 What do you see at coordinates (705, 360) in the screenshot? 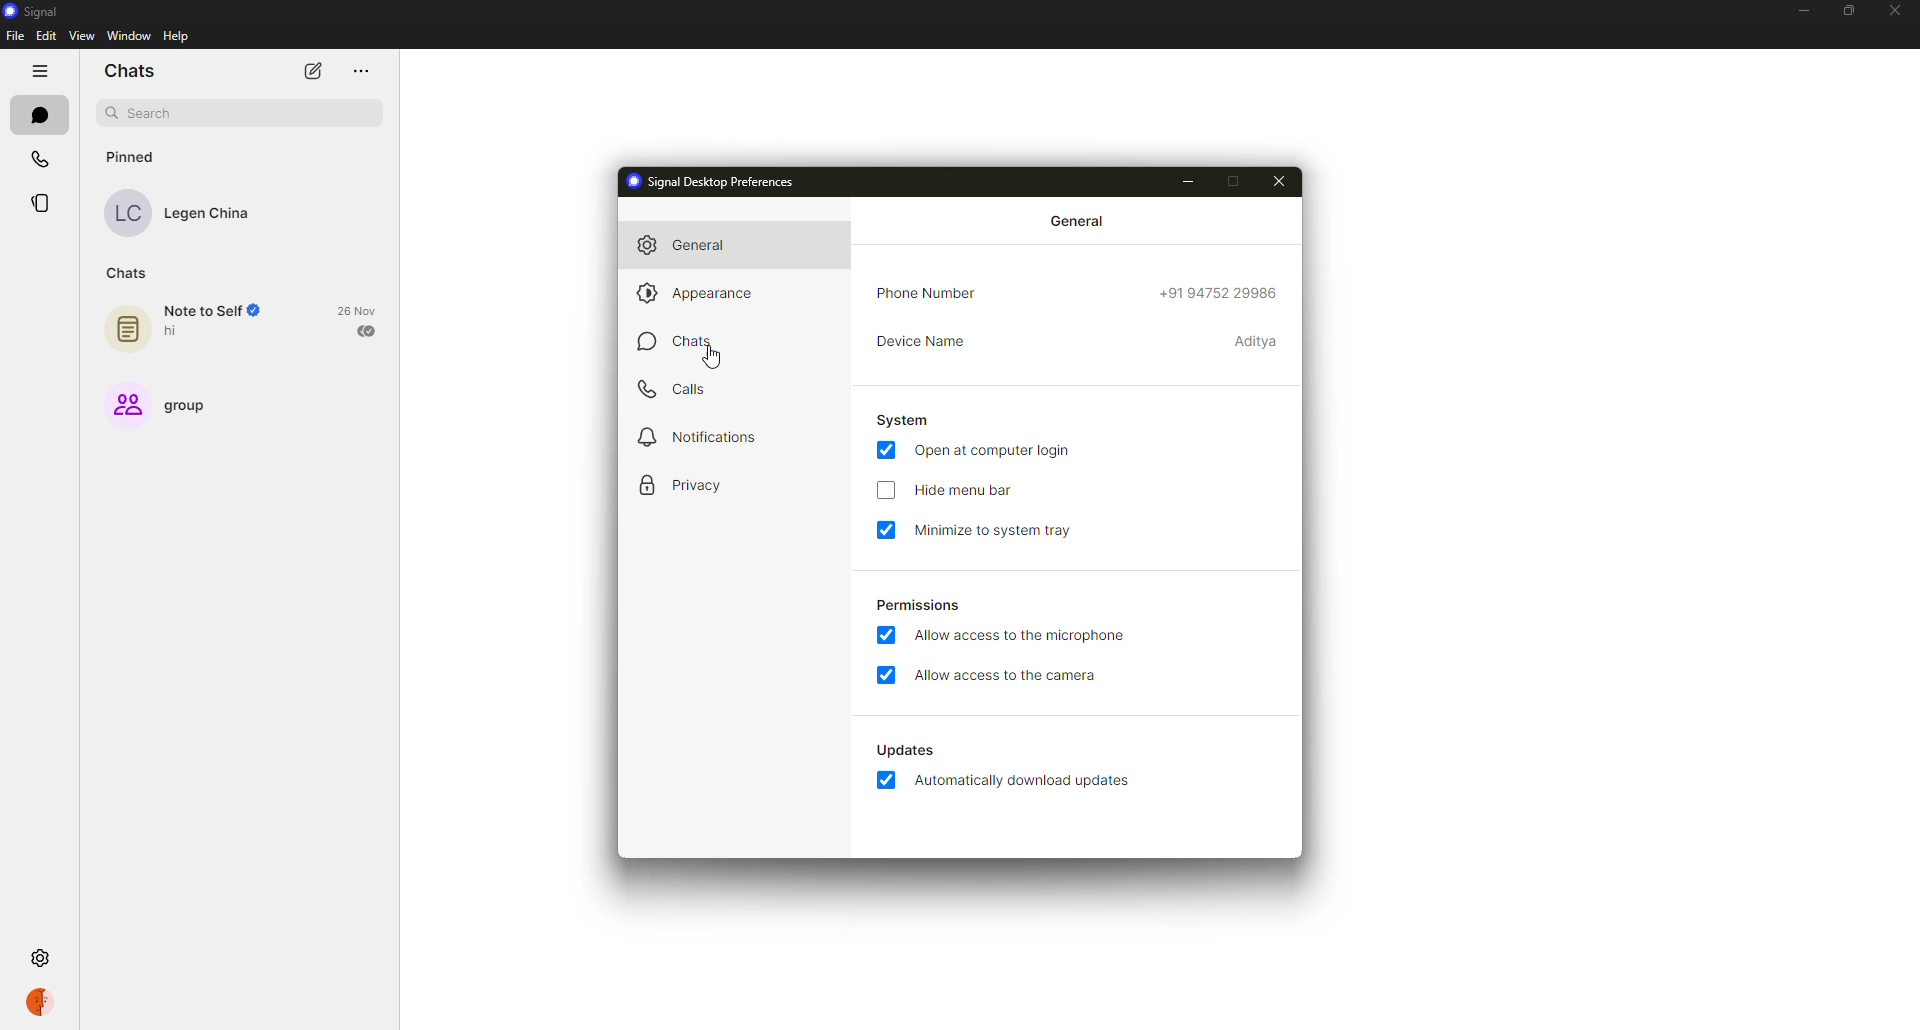
I see `cursor` at bounding box center [705, 360].